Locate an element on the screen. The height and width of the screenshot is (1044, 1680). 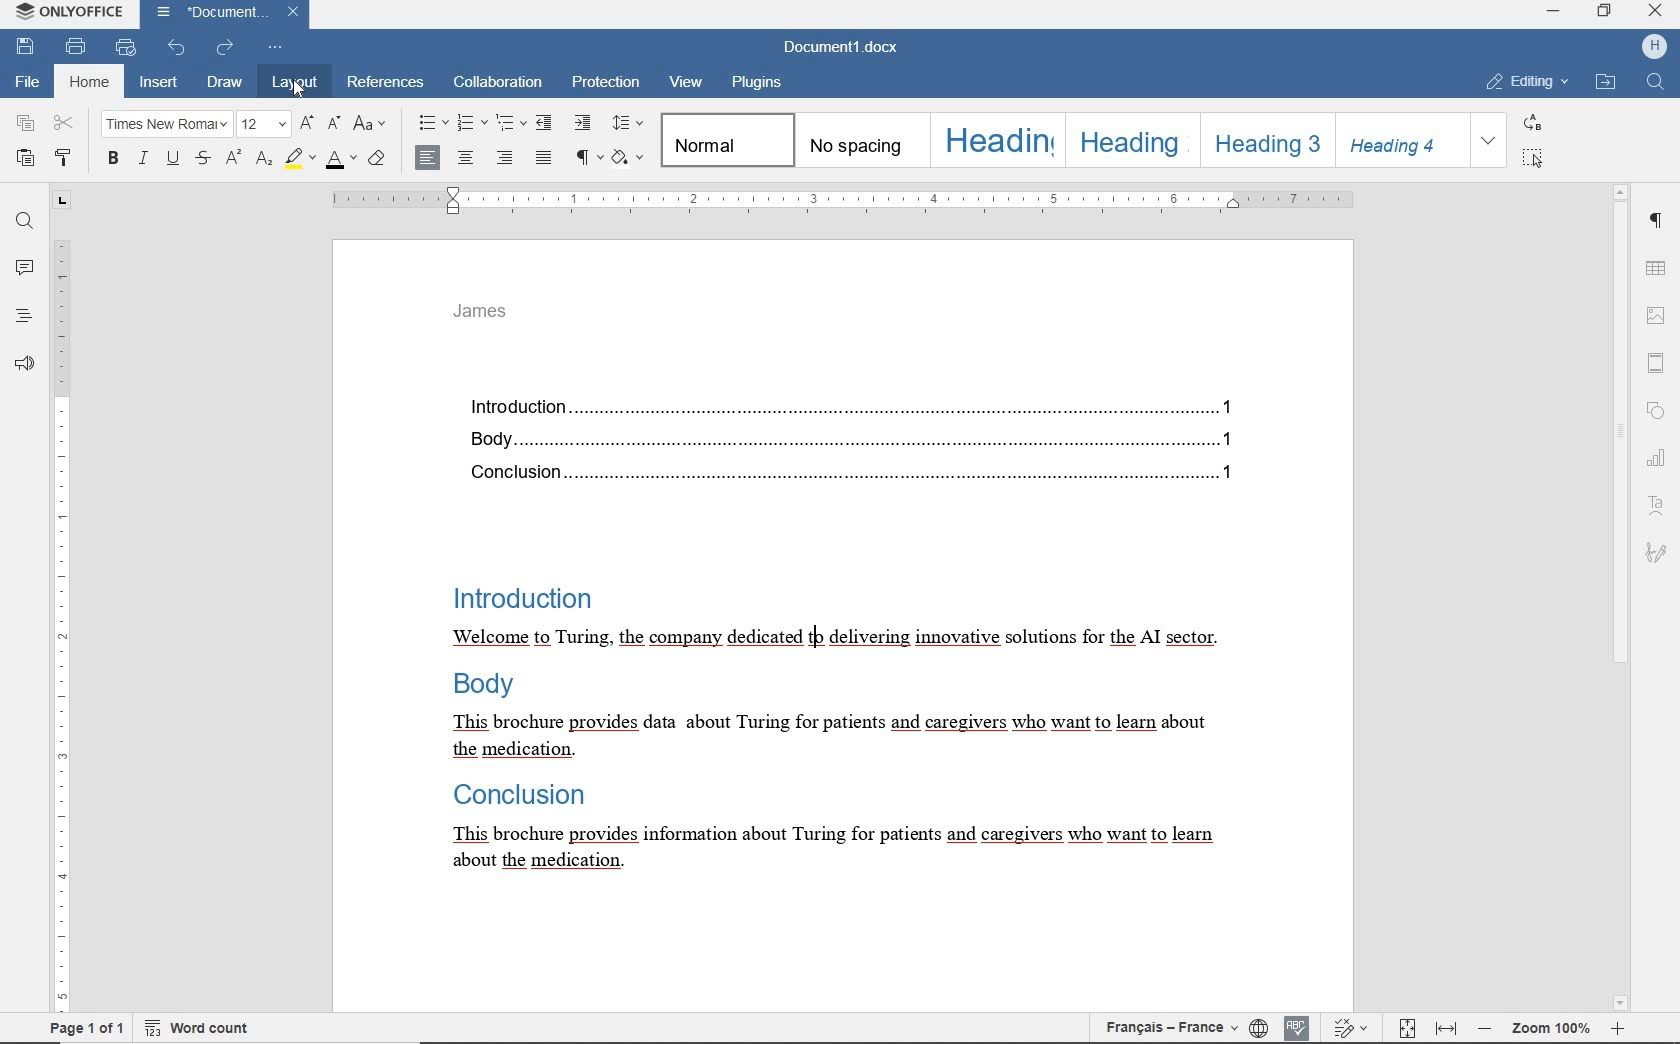
zoom out or zoom in is located at coordinates (1552, 1027).